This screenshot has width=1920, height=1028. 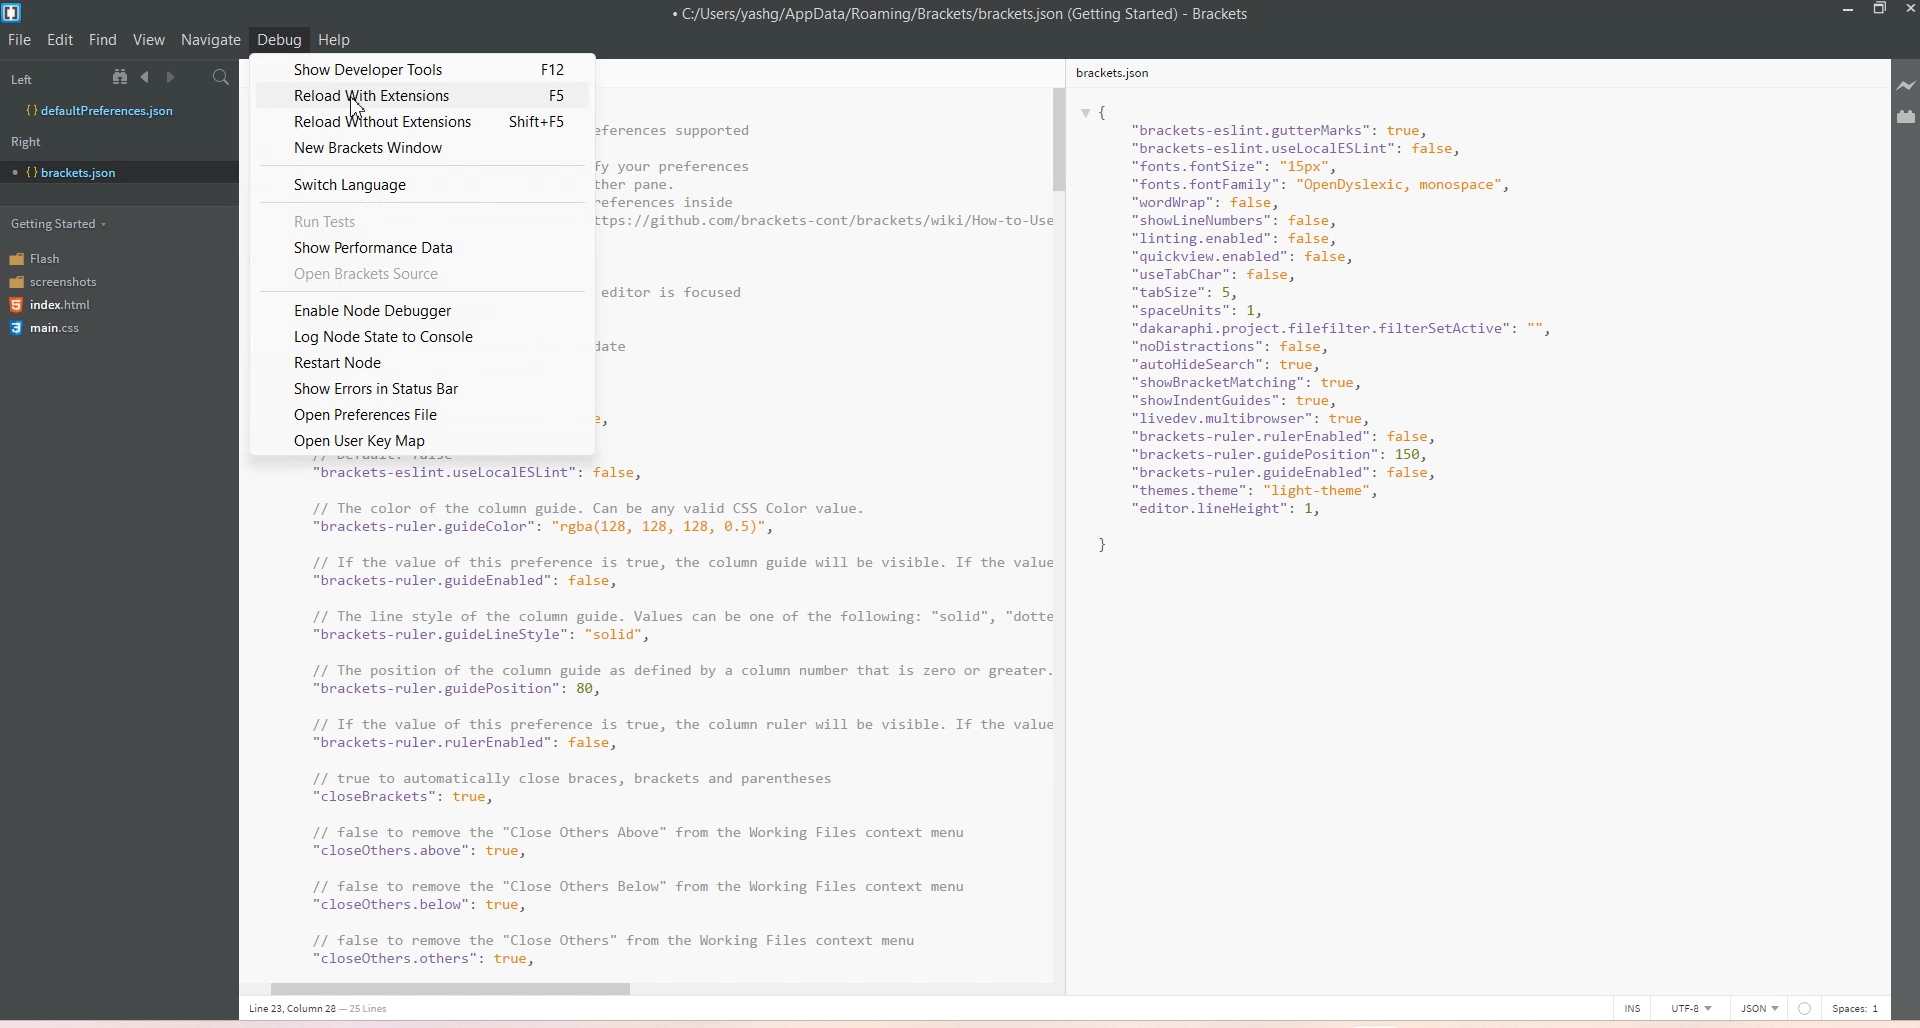 What do you see at coordinates (33, 141) in the screenshot?
I see `Right` at bounding box center [33, 141].